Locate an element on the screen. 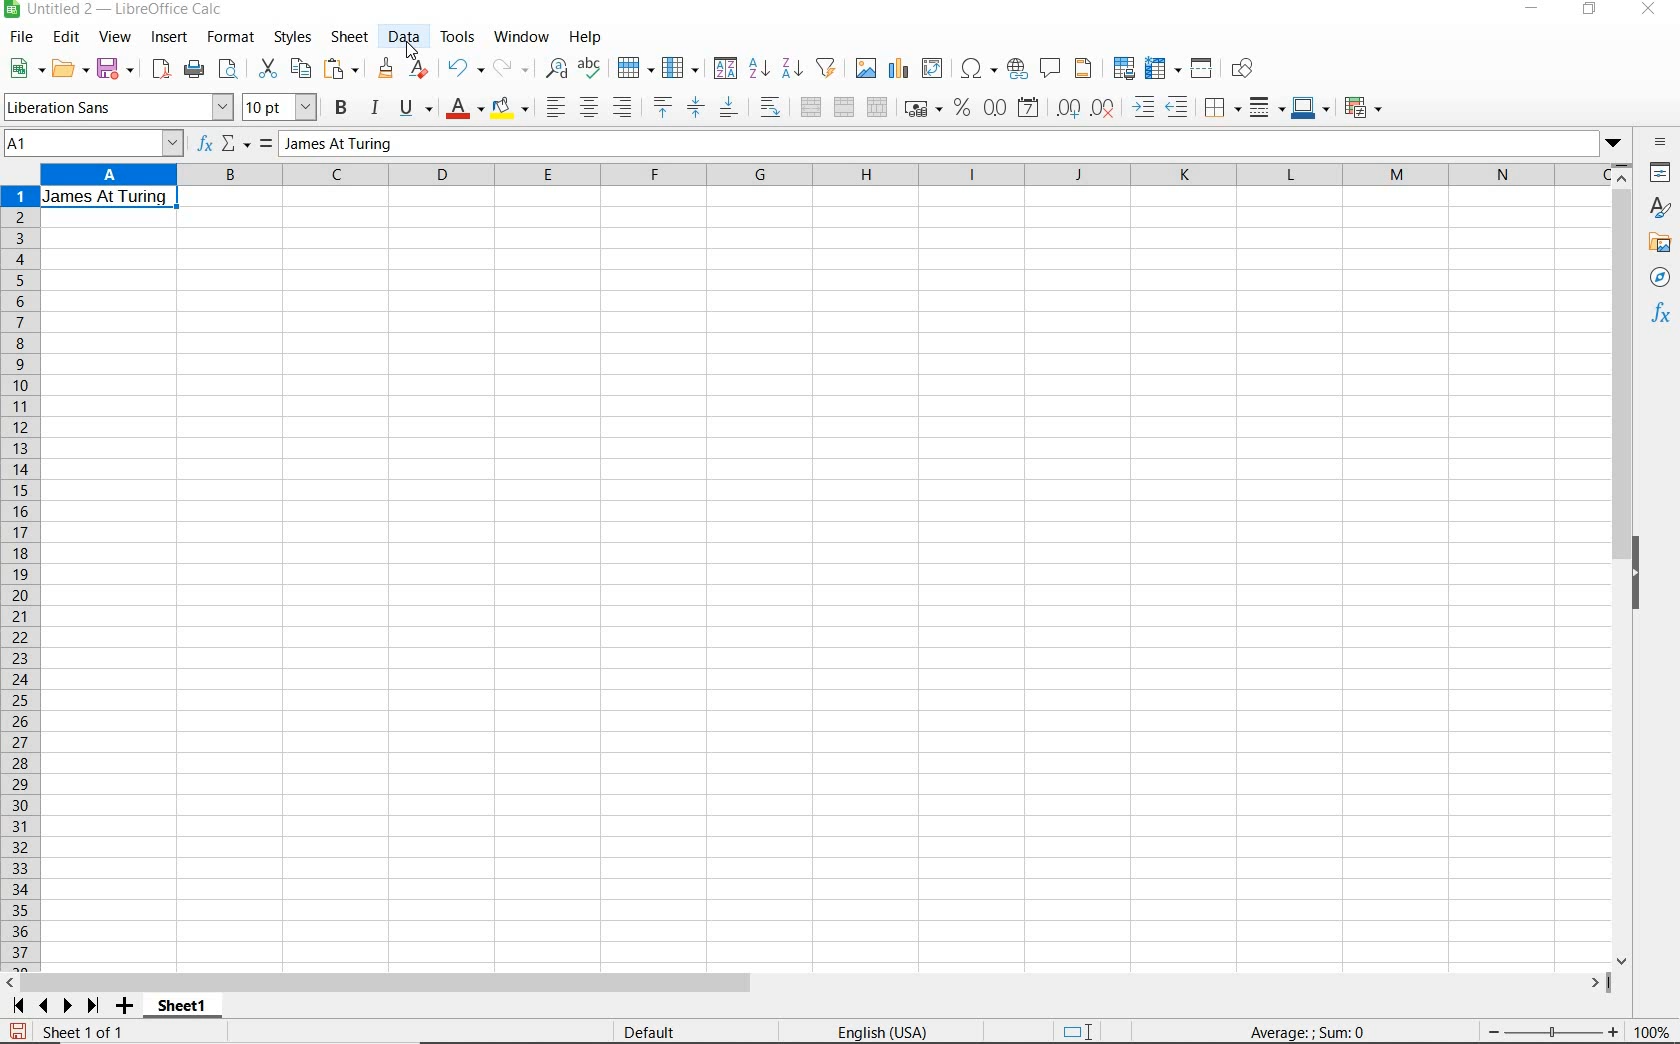  align right is located at coordinates (623, 109).